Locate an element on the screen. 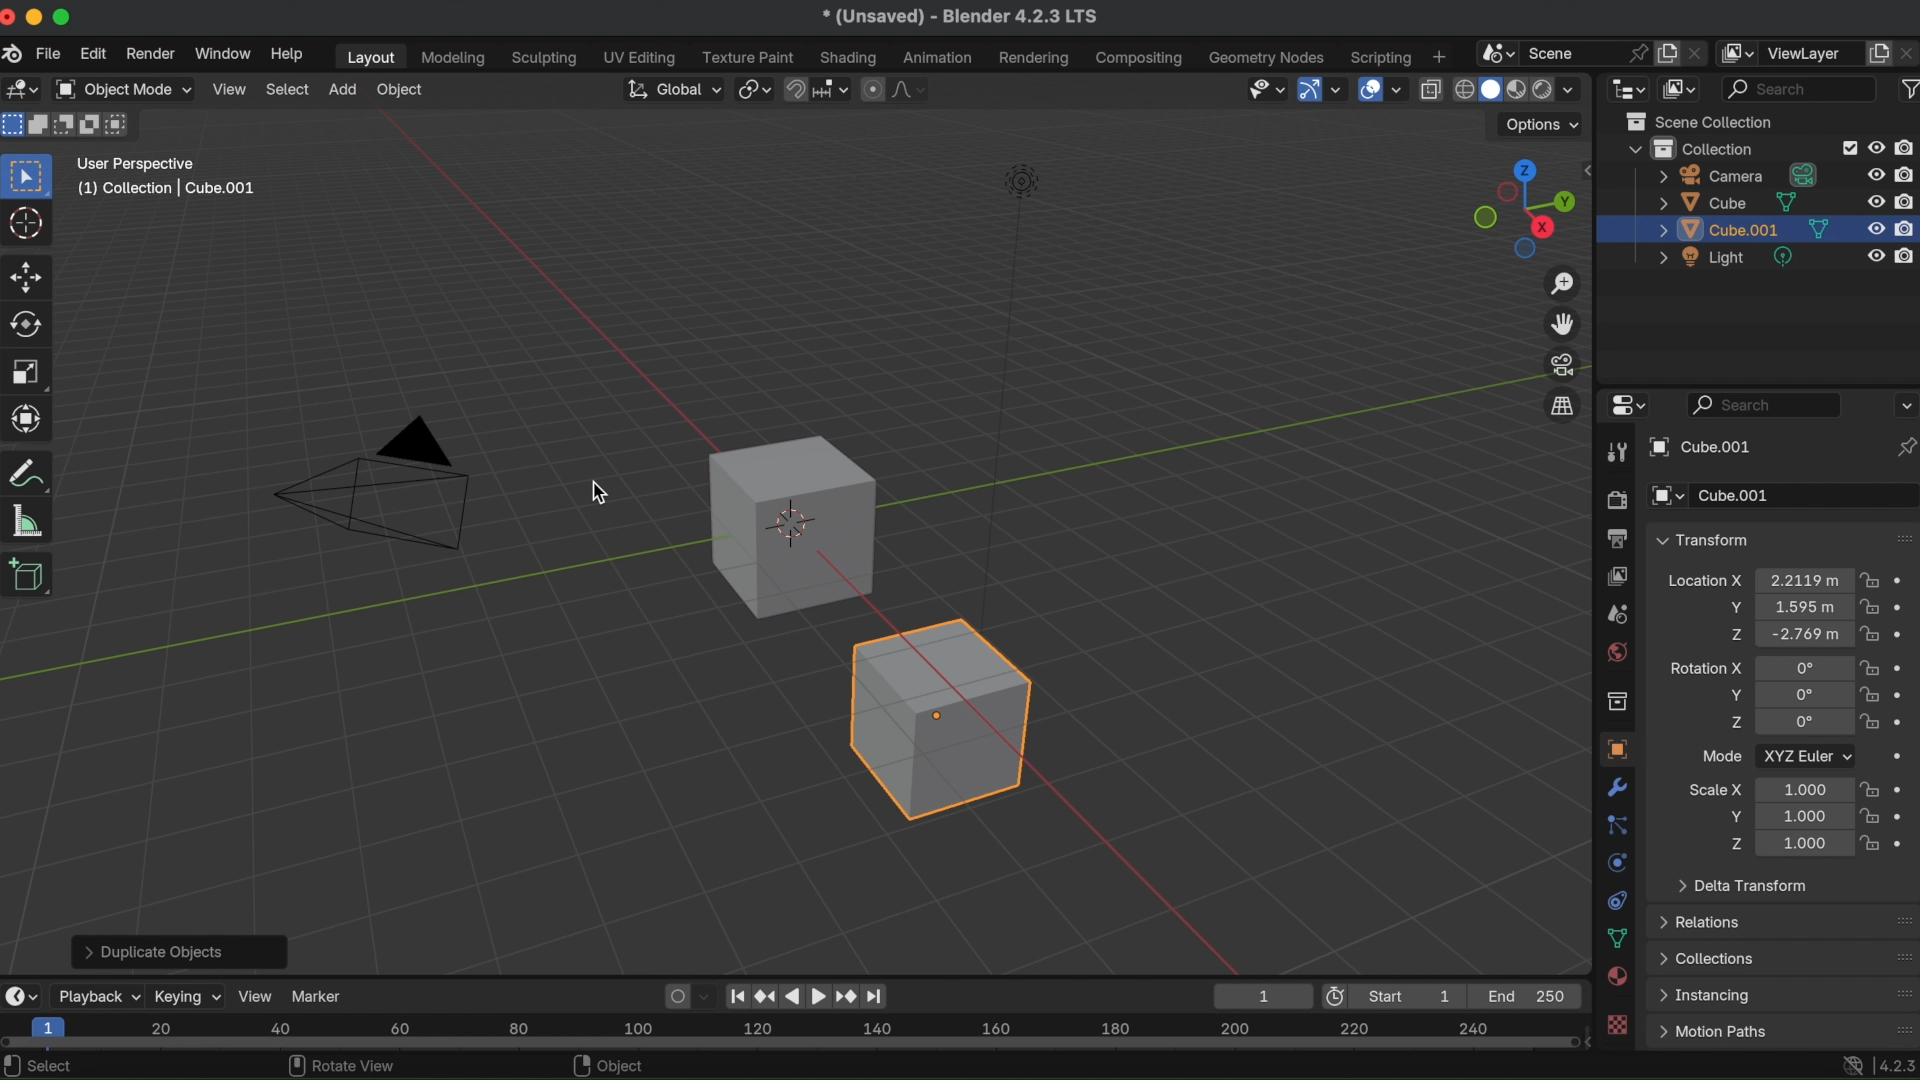 The width and height of the screenshot is (1920, 1080). selectability & visibility is located at coordinates (1264, 88).